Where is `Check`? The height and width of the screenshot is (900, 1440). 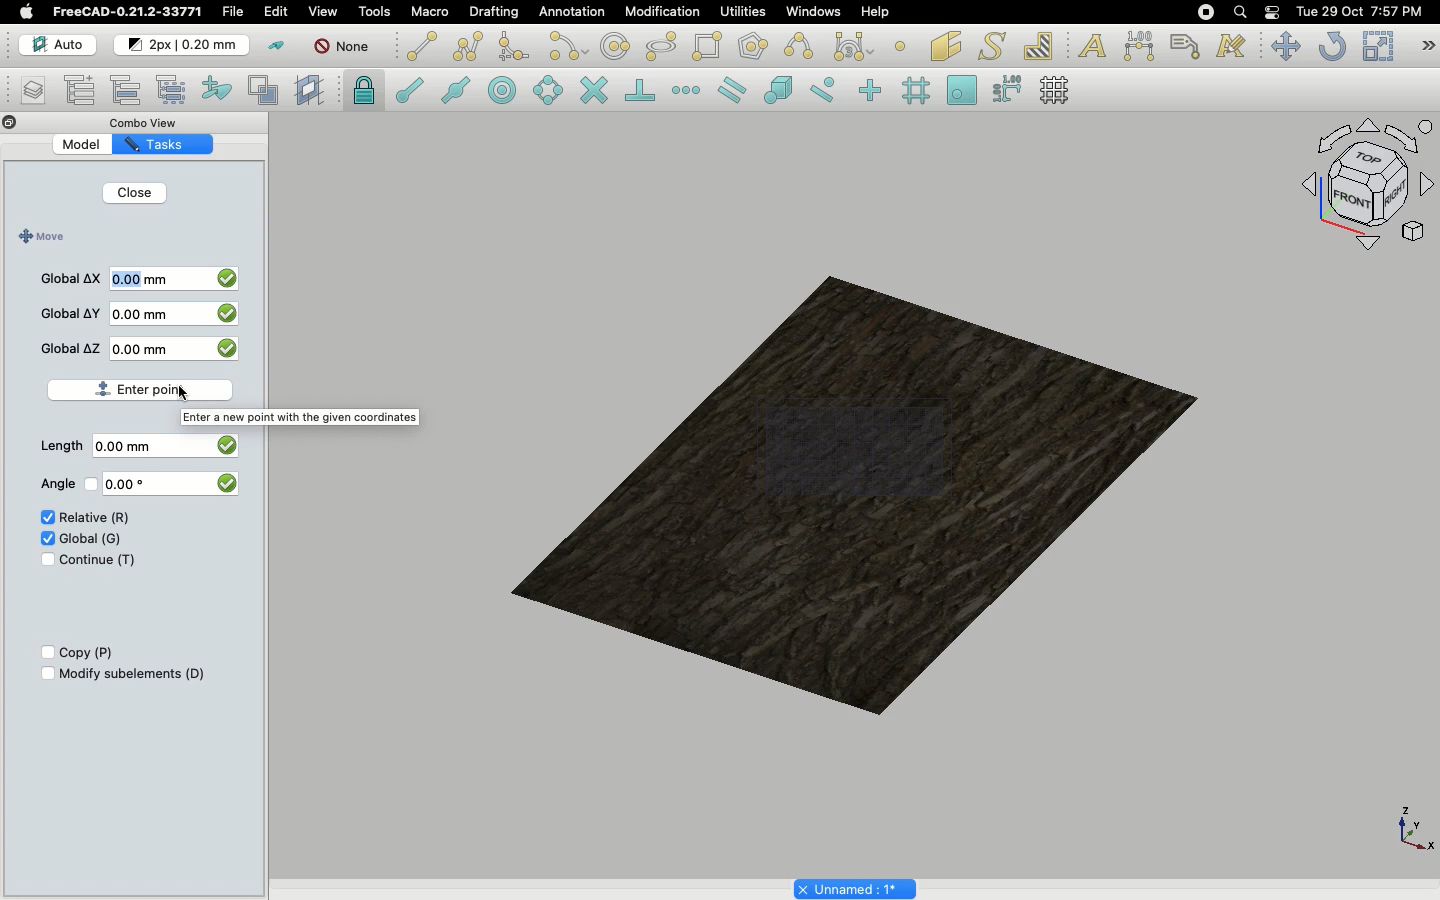
Check is located at coordinates (46, 537).